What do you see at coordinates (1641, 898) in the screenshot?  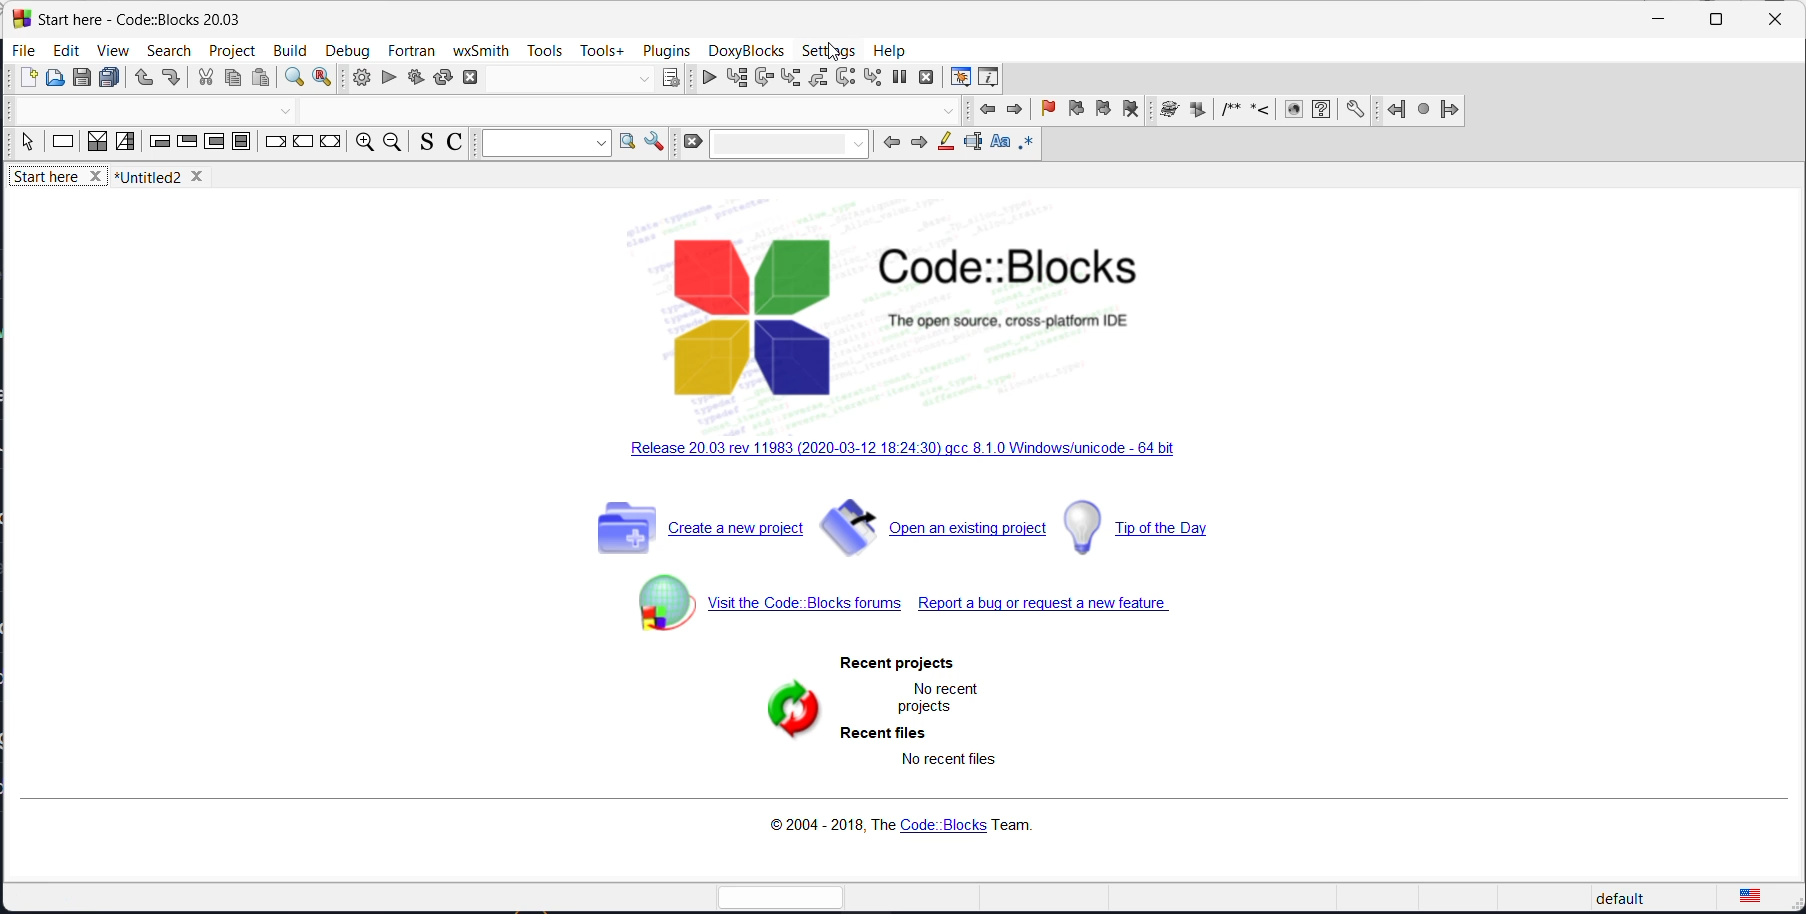 I see `default` at bounding box center [1641, 898].